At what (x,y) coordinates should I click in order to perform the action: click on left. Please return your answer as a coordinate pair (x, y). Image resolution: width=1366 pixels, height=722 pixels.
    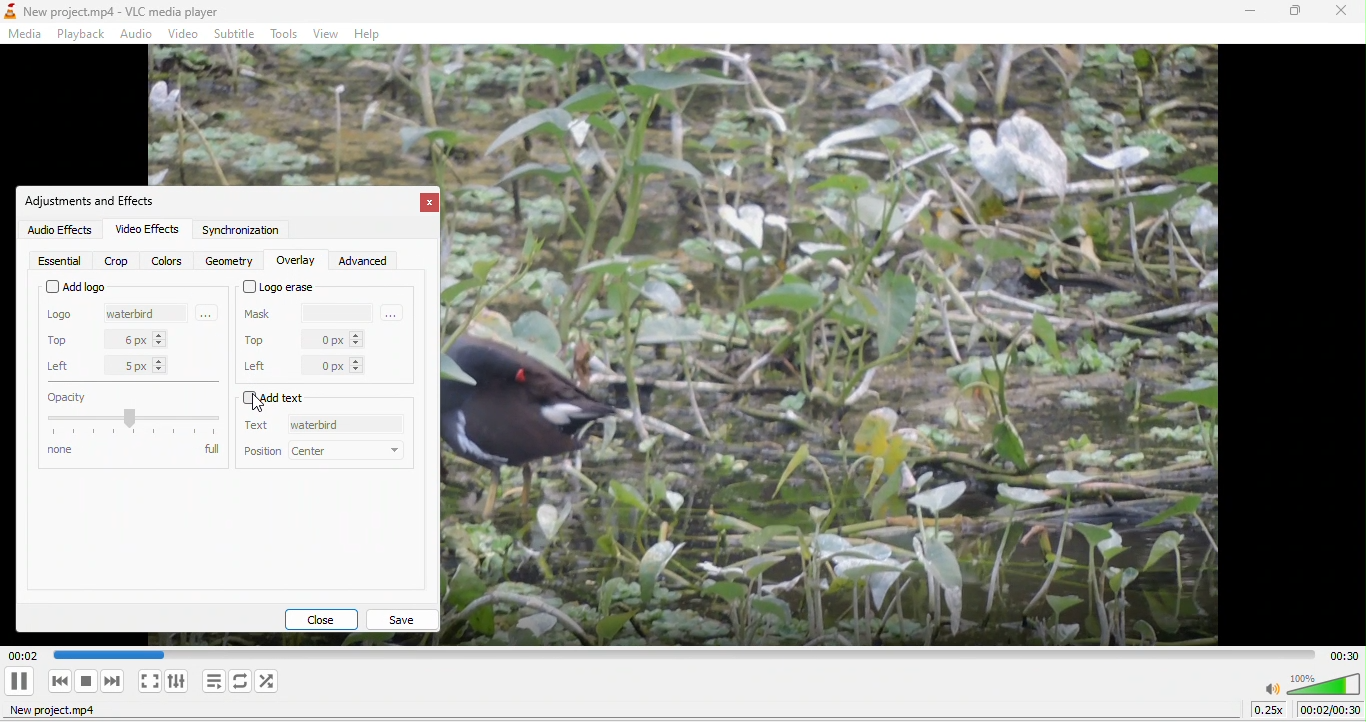
    Looking at the image, I should click on (262, 365).